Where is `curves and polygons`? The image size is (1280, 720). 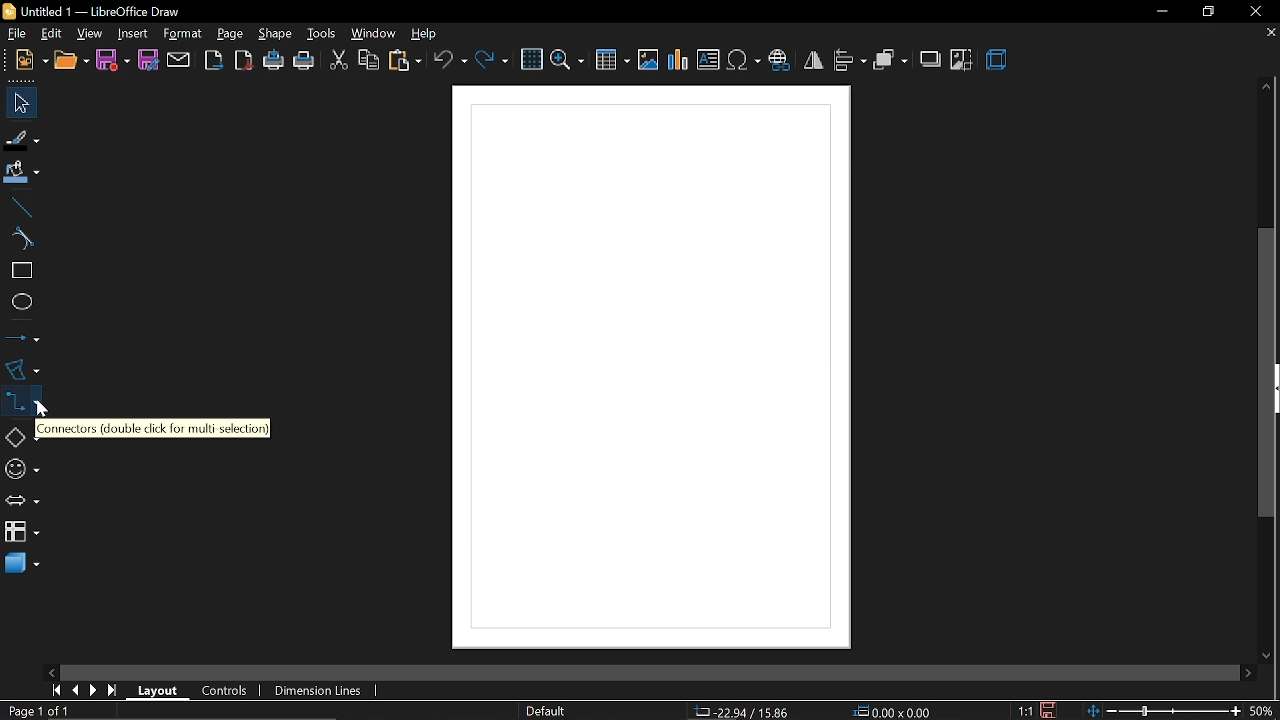 curves and polygons is located at coordinates (20, 369).